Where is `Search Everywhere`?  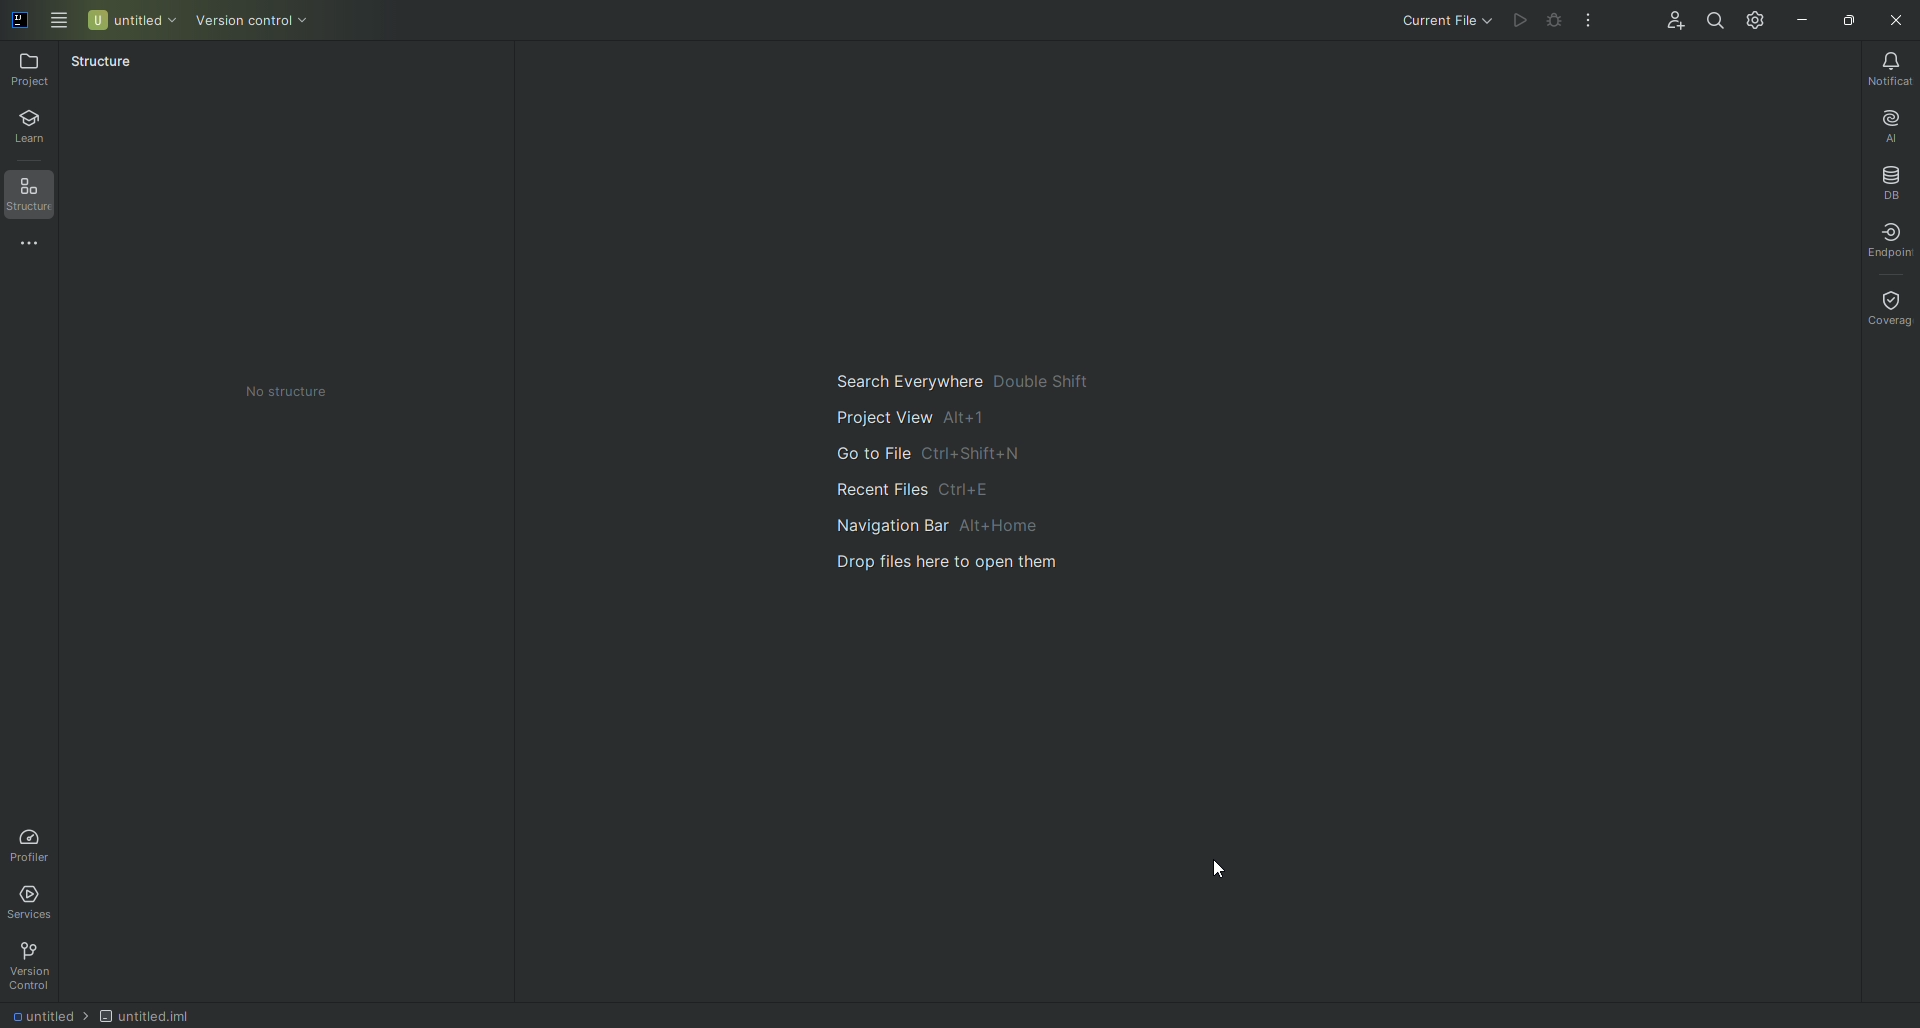
Search Everywhere is located at coordinates (963, 378).